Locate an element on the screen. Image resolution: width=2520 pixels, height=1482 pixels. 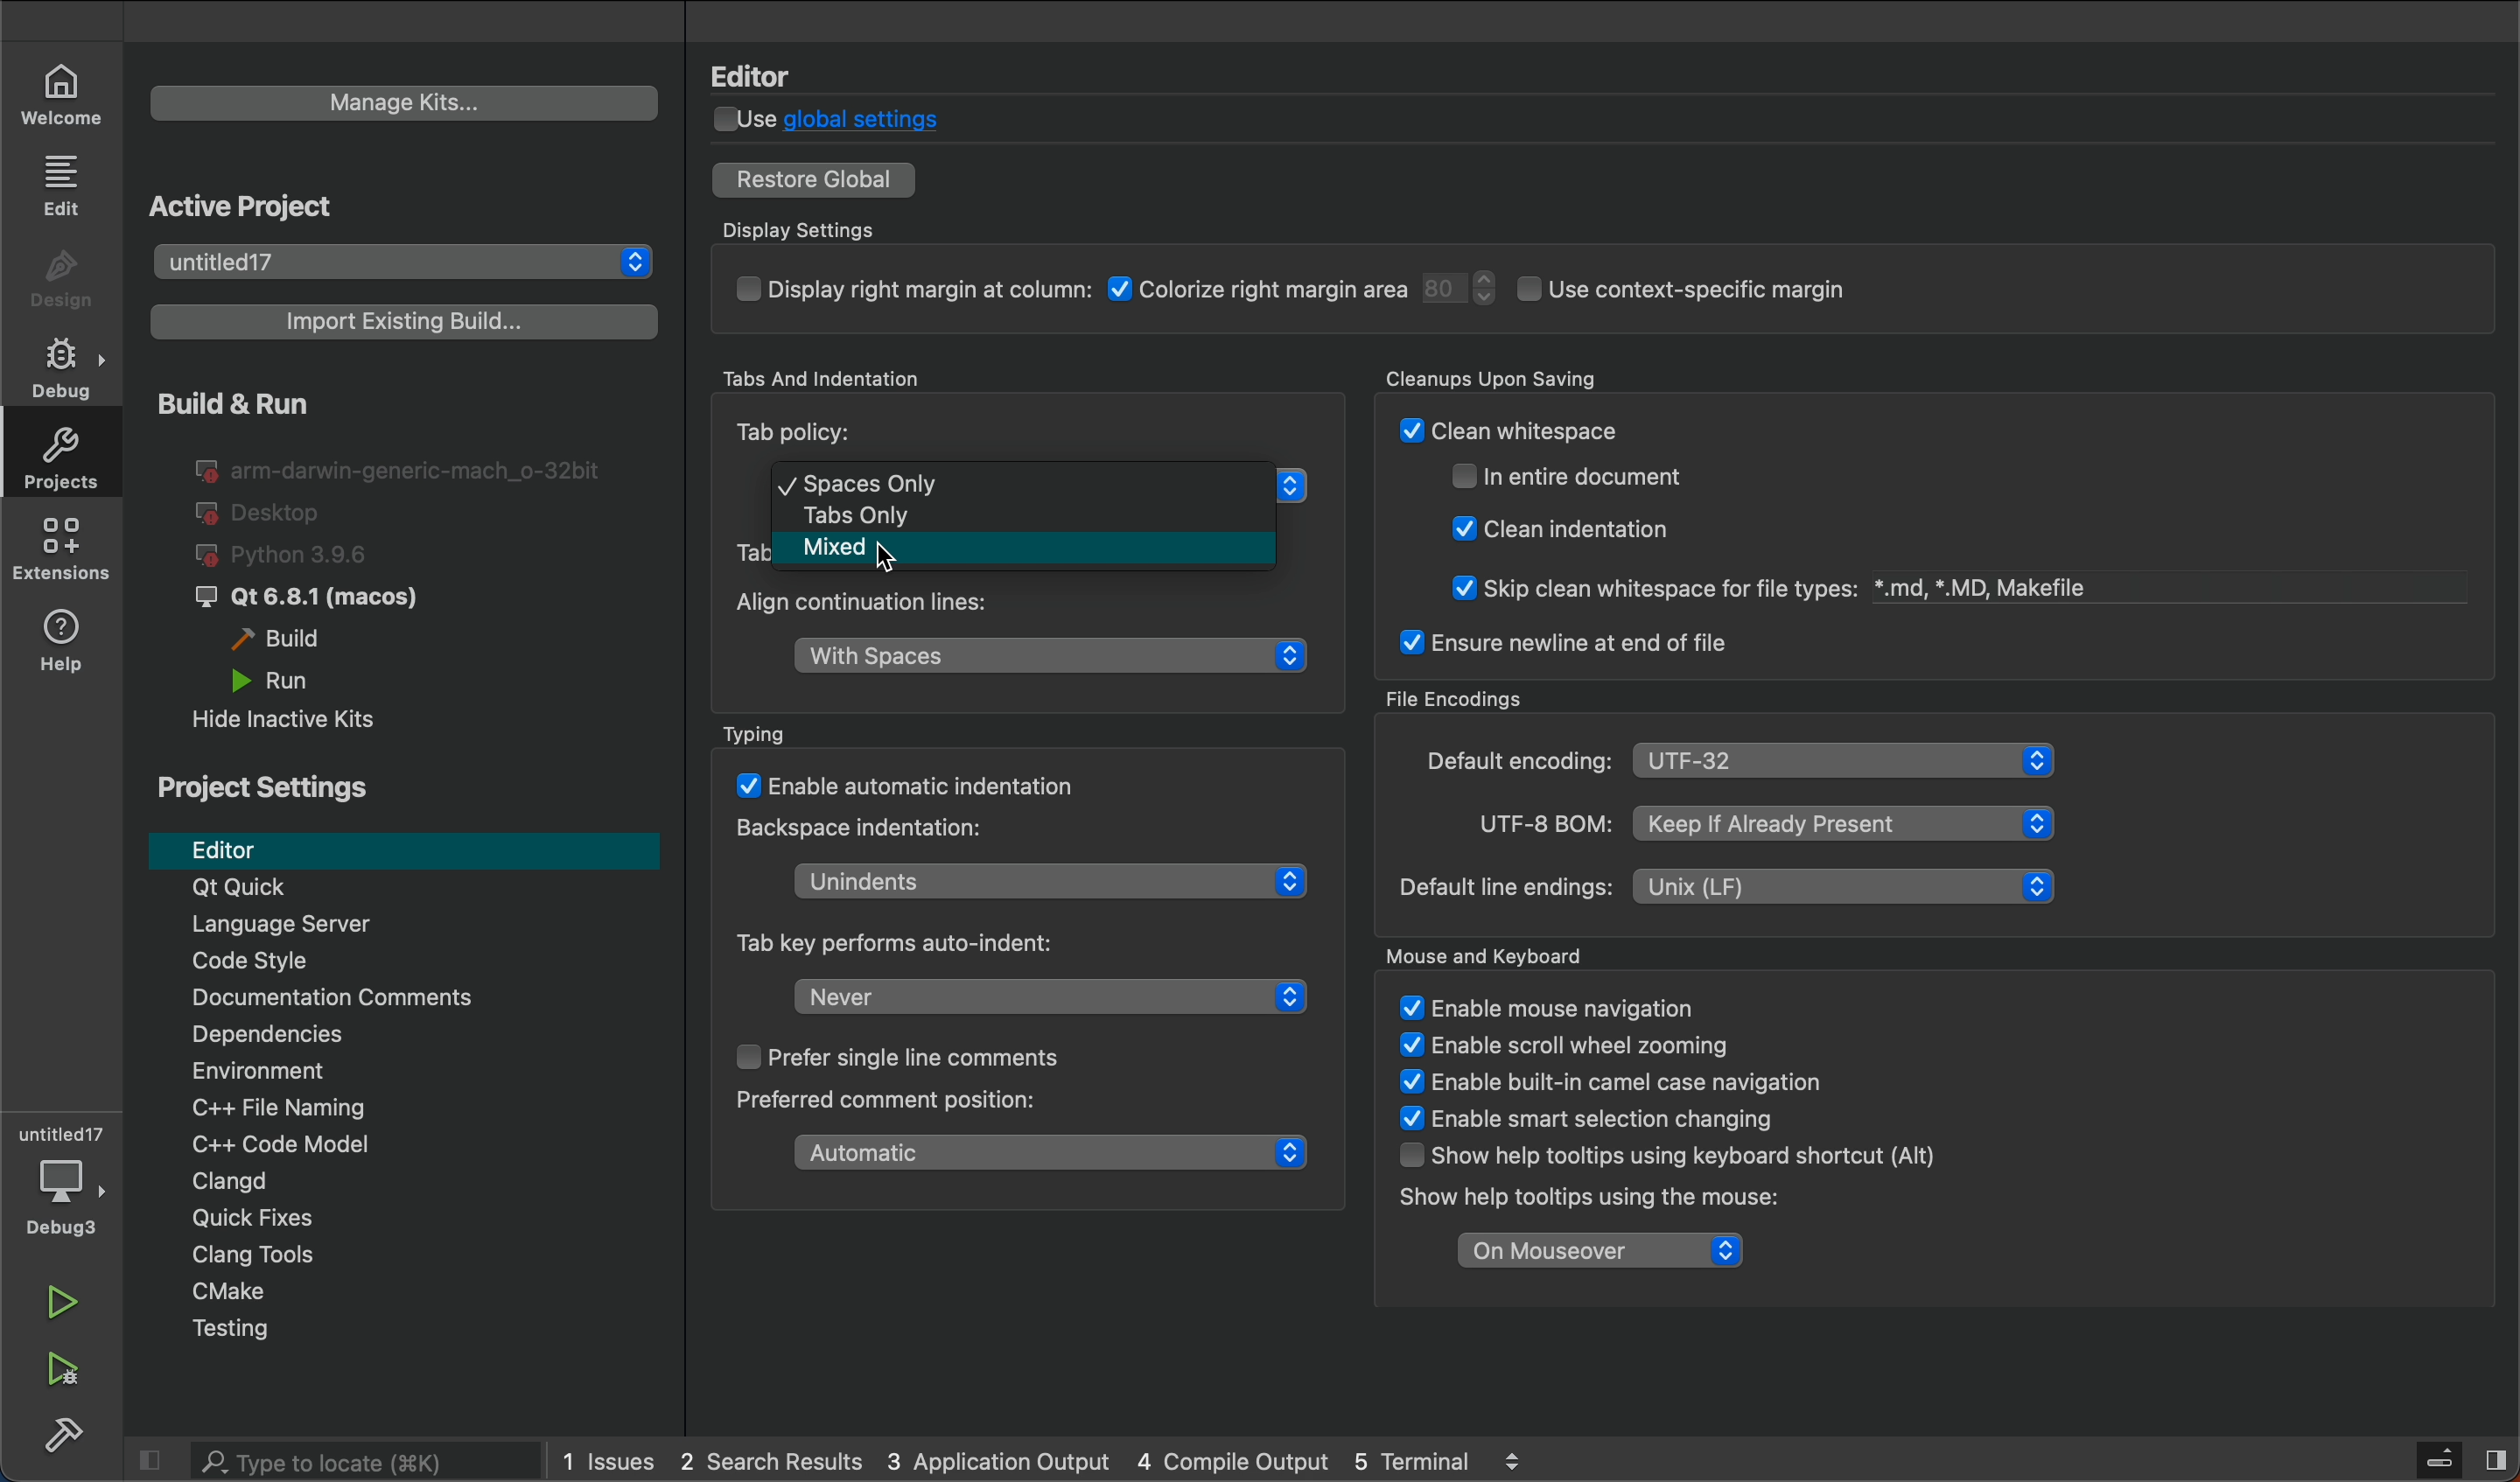
edit is located at coordinates (68, 188).